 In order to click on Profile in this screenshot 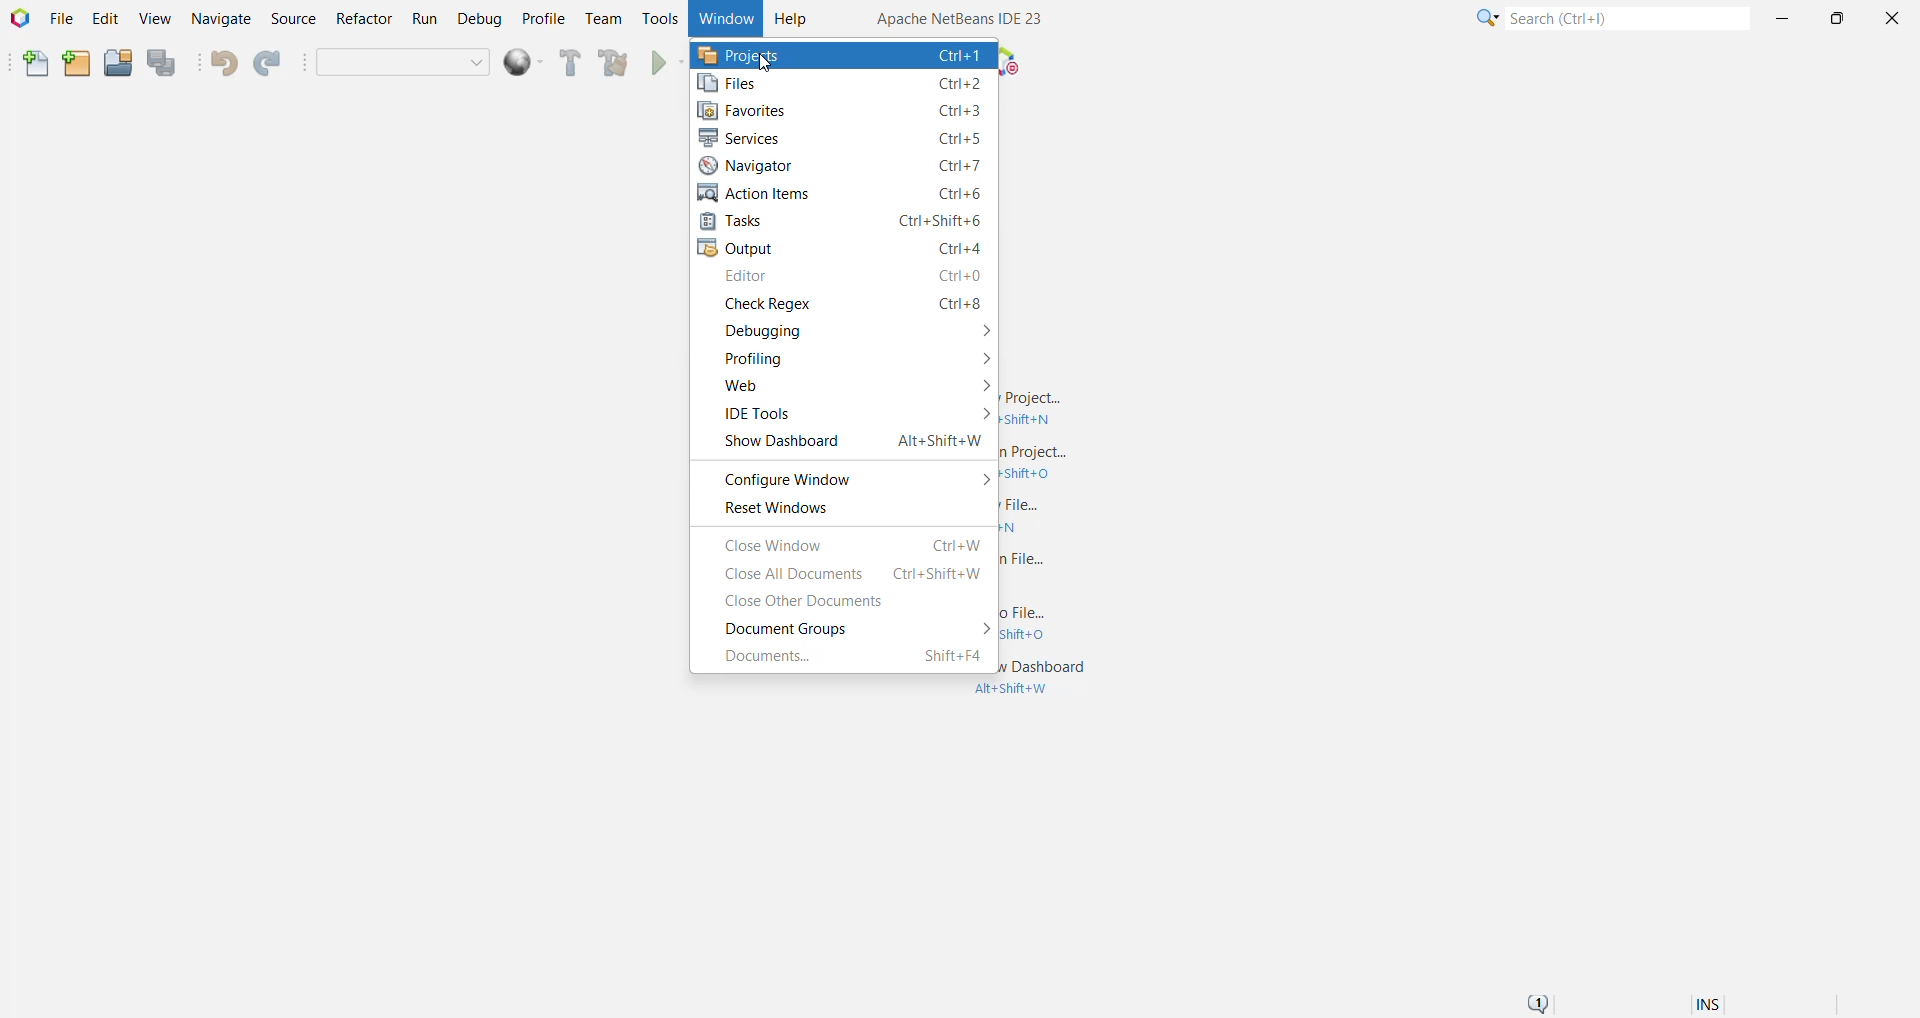, I will do `click(543, 21)`.